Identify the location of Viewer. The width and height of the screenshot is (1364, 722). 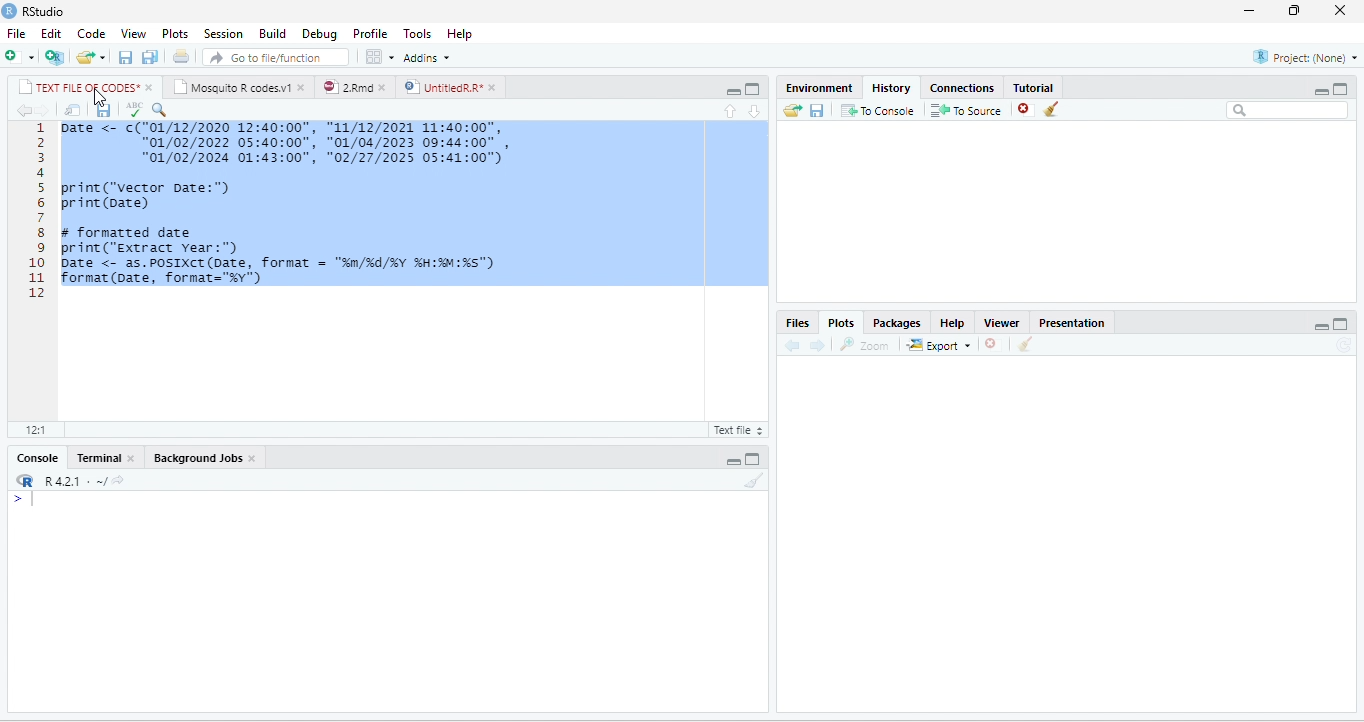
(1001, 323).